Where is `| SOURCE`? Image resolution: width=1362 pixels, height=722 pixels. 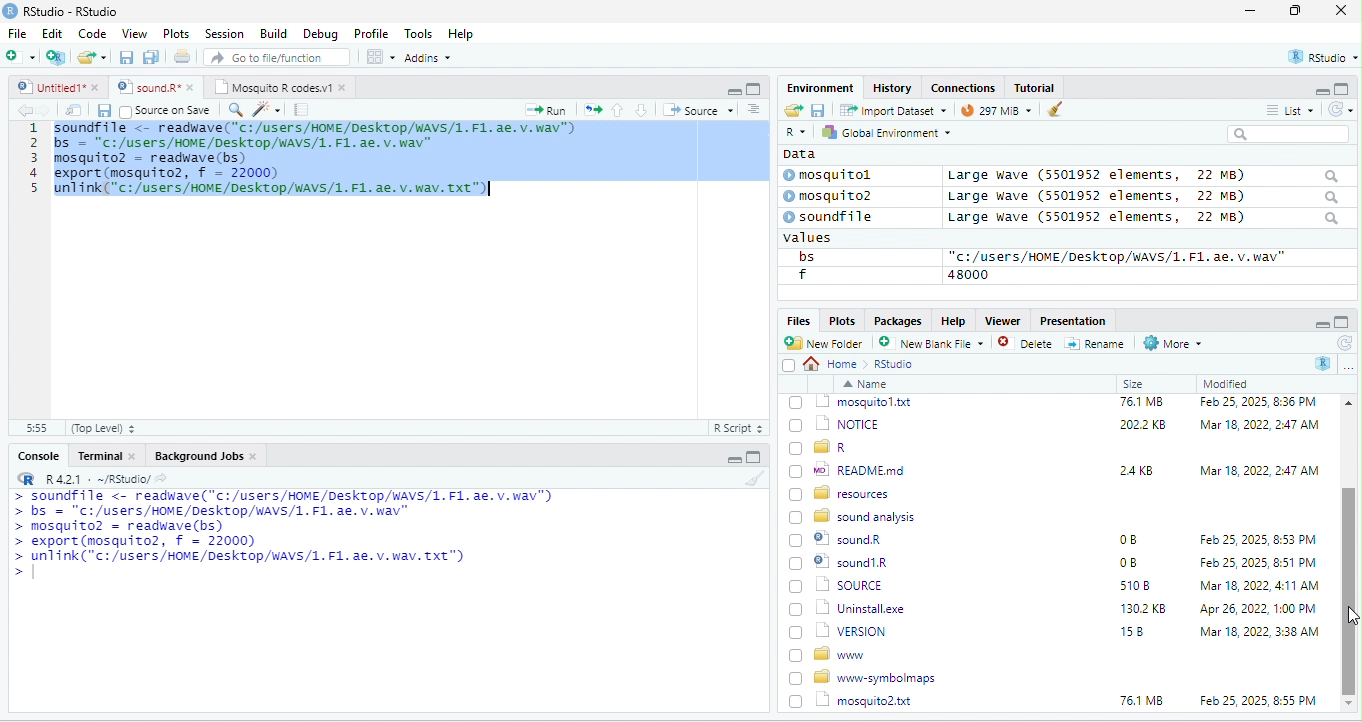
| SOURCE is located at coordinates (848, 681).